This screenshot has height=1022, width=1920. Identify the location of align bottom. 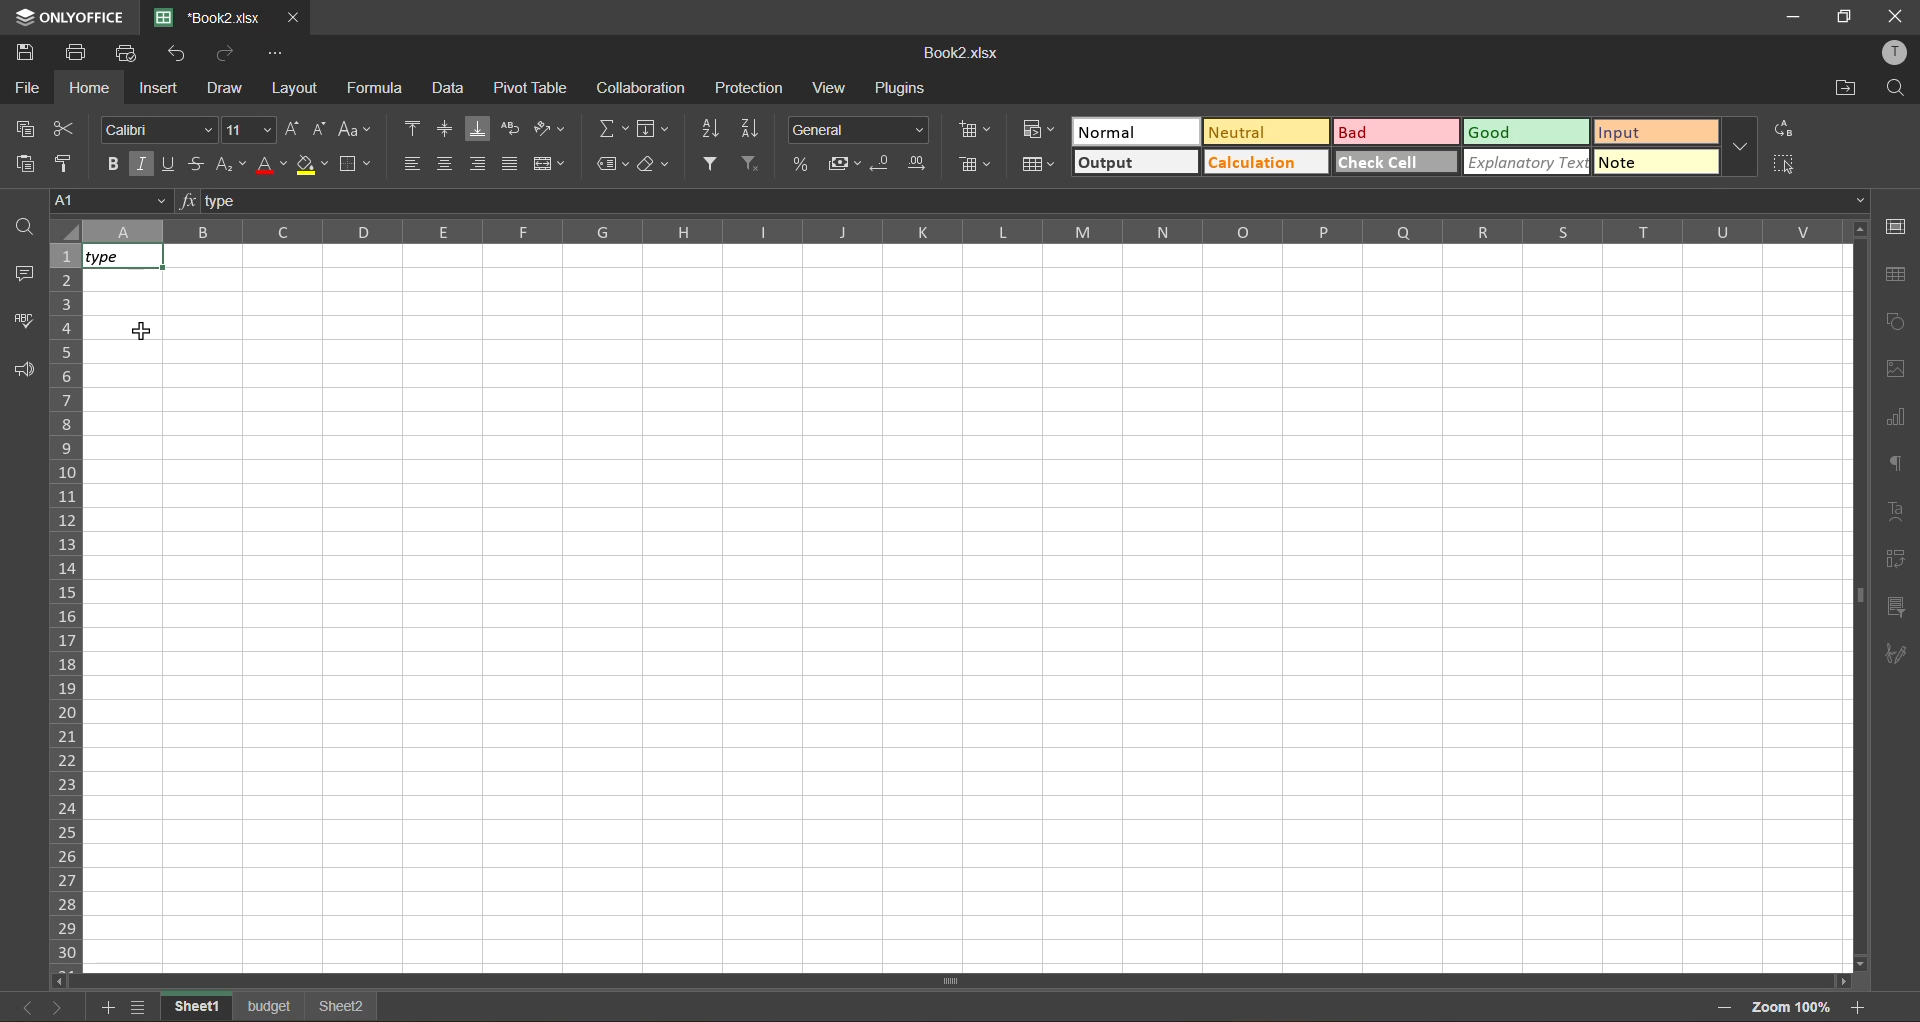
(481, 129).